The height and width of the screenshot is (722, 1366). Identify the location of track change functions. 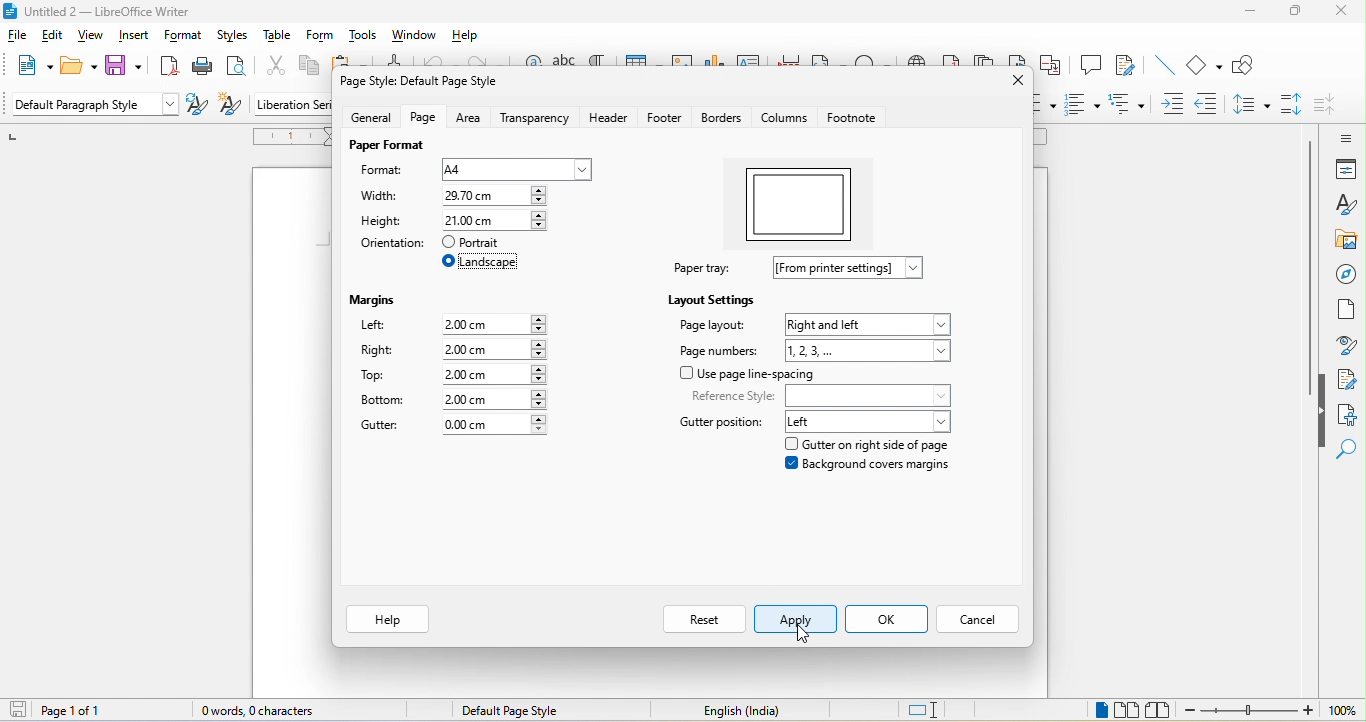
(1124, 68).